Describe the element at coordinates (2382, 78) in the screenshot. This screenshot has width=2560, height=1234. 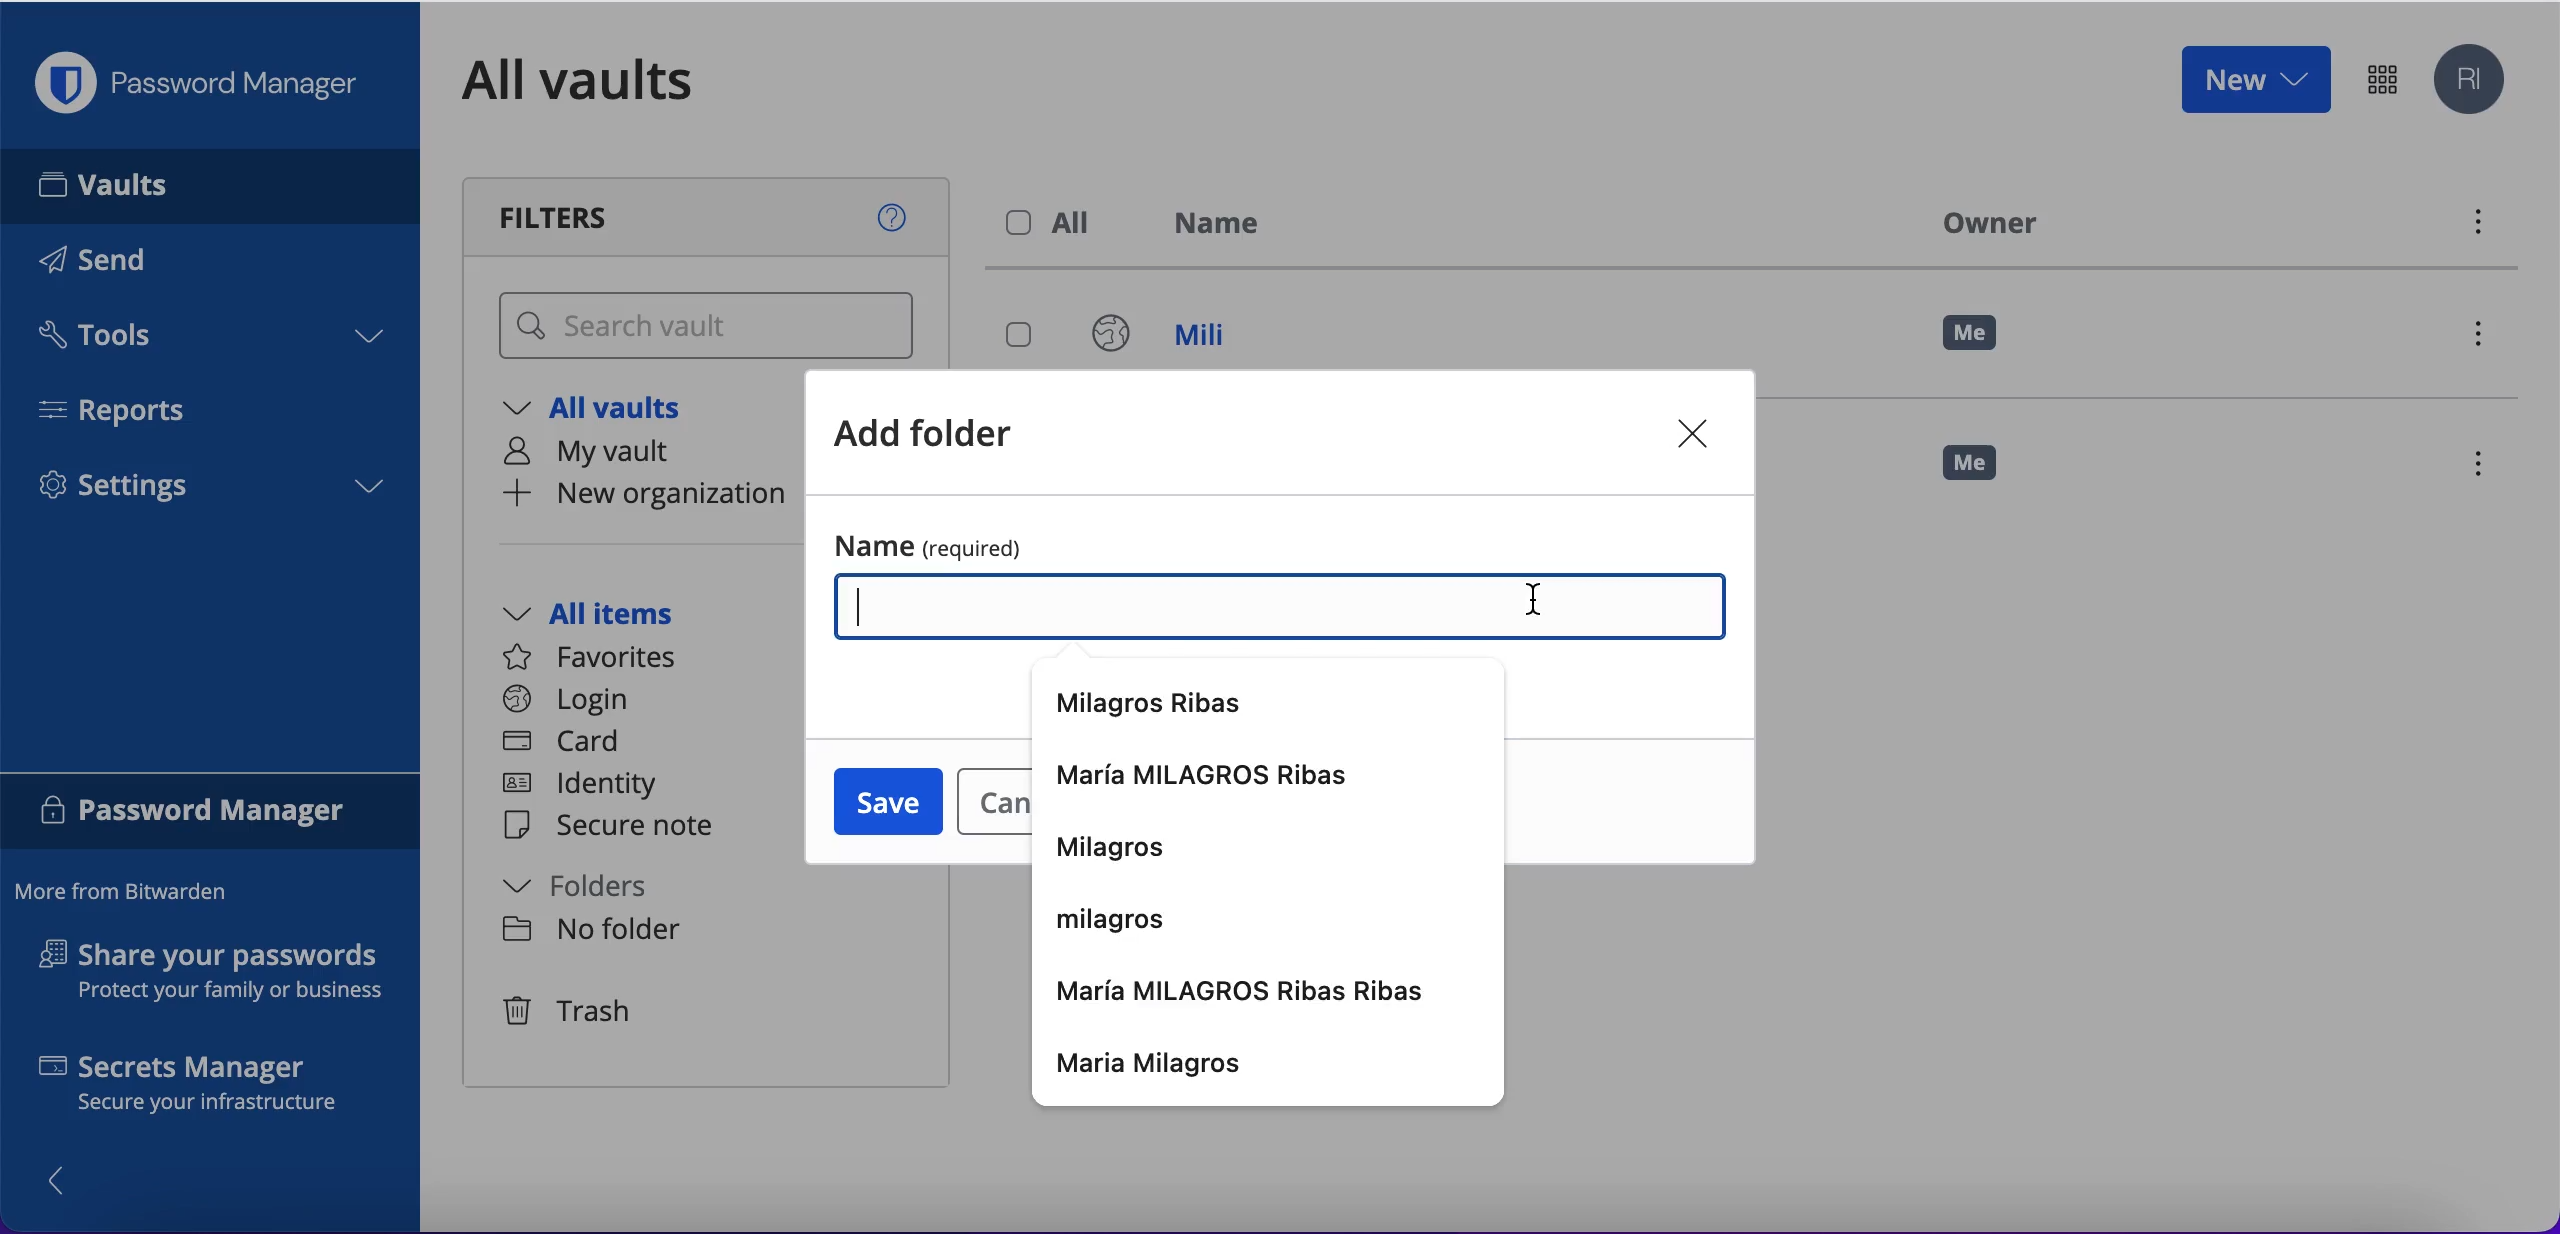
I see `password manager` at that location.